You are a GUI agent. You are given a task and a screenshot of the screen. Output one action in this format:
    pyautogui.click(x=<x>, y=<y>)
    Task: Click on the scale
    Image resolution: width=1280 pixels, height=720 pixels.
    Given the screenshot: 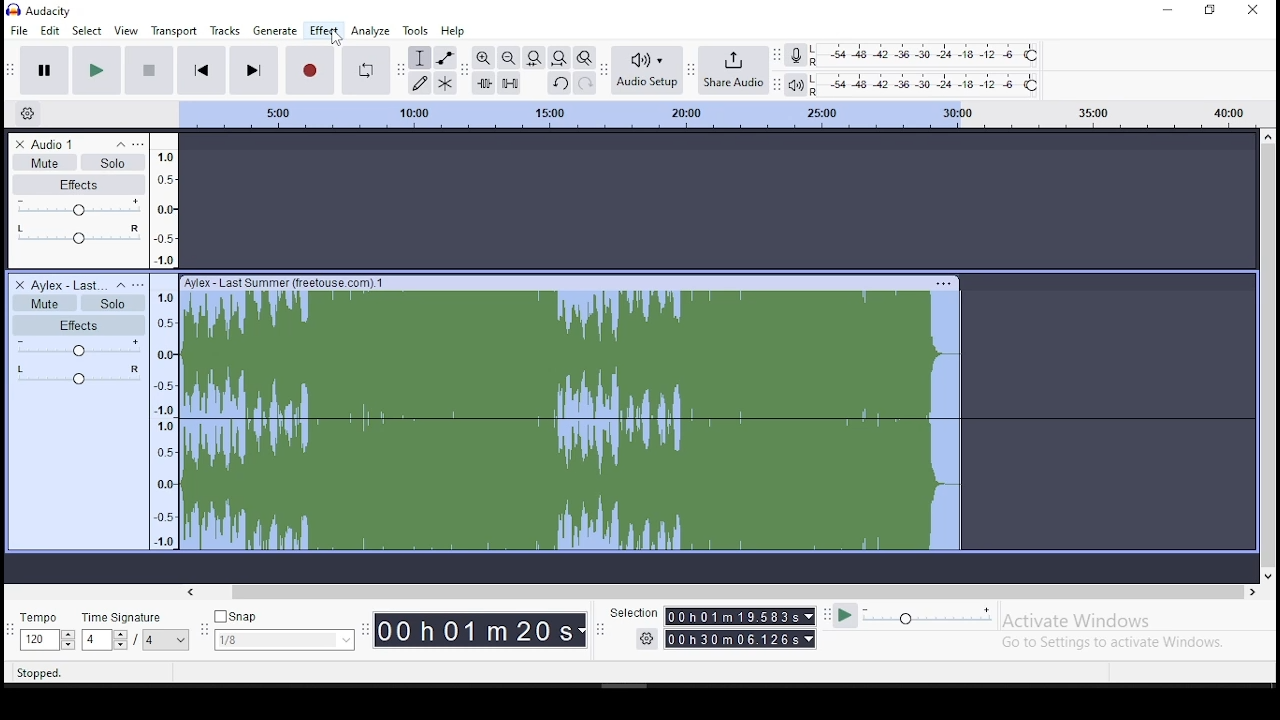 What is the action you would take?
    pyautogui.click(x=715, y=115)
    